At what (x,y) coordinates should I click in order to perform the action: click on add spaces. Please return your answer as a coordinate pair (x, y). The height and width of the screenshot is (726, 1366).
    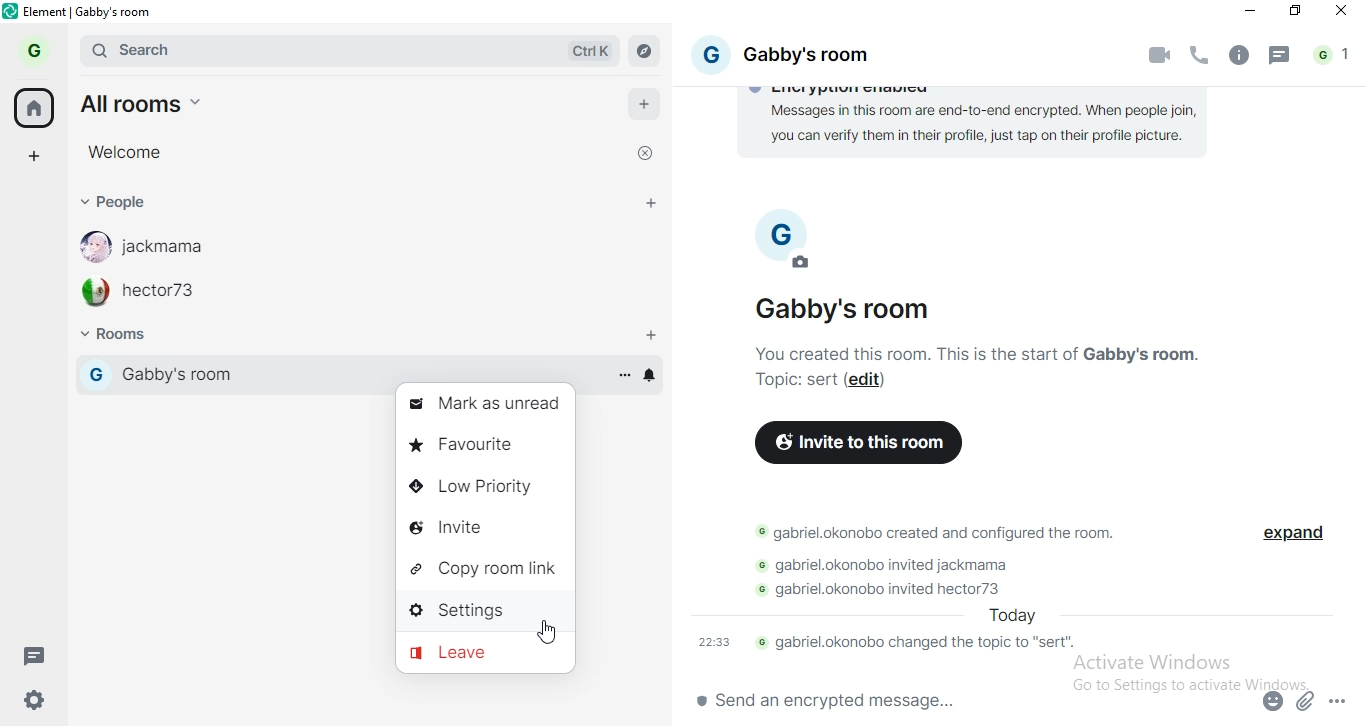
    Looking at the image, I should click on (33, 154).